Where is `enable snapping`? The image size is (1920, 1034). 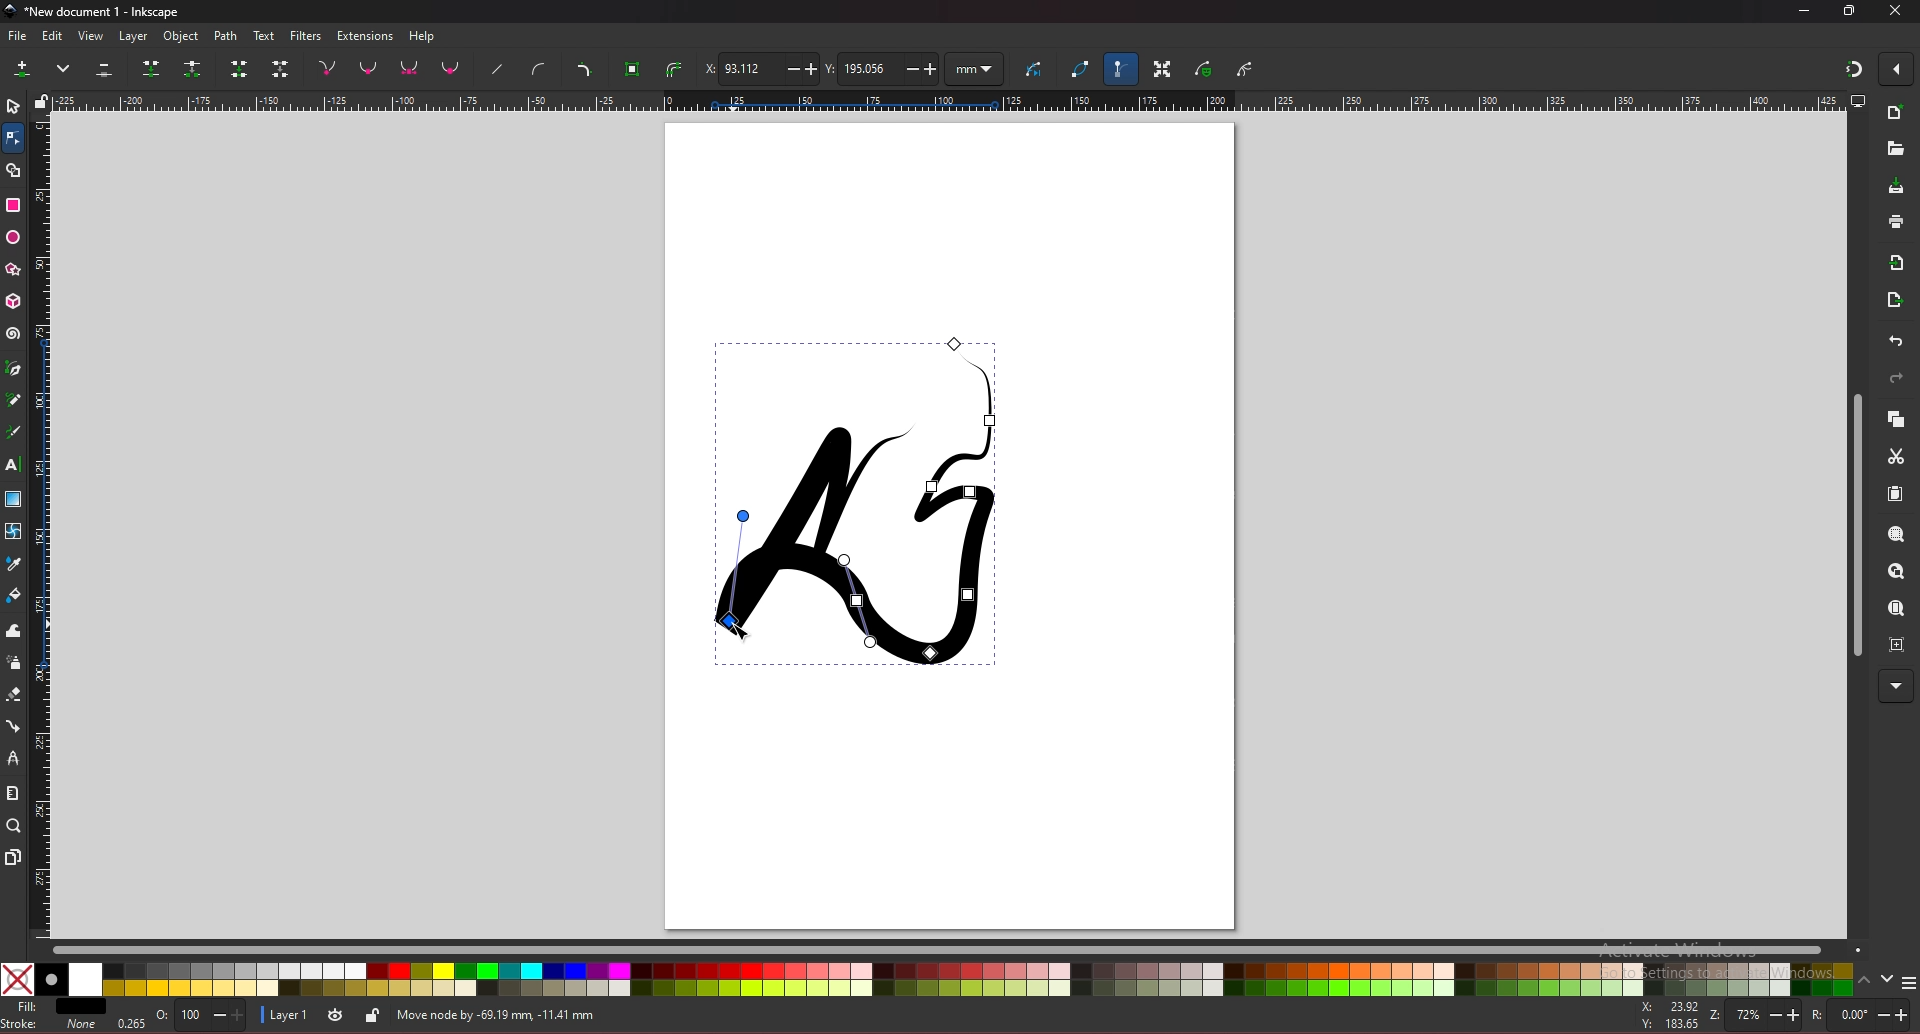
enable snapping is located at coordinates (1895, 69).